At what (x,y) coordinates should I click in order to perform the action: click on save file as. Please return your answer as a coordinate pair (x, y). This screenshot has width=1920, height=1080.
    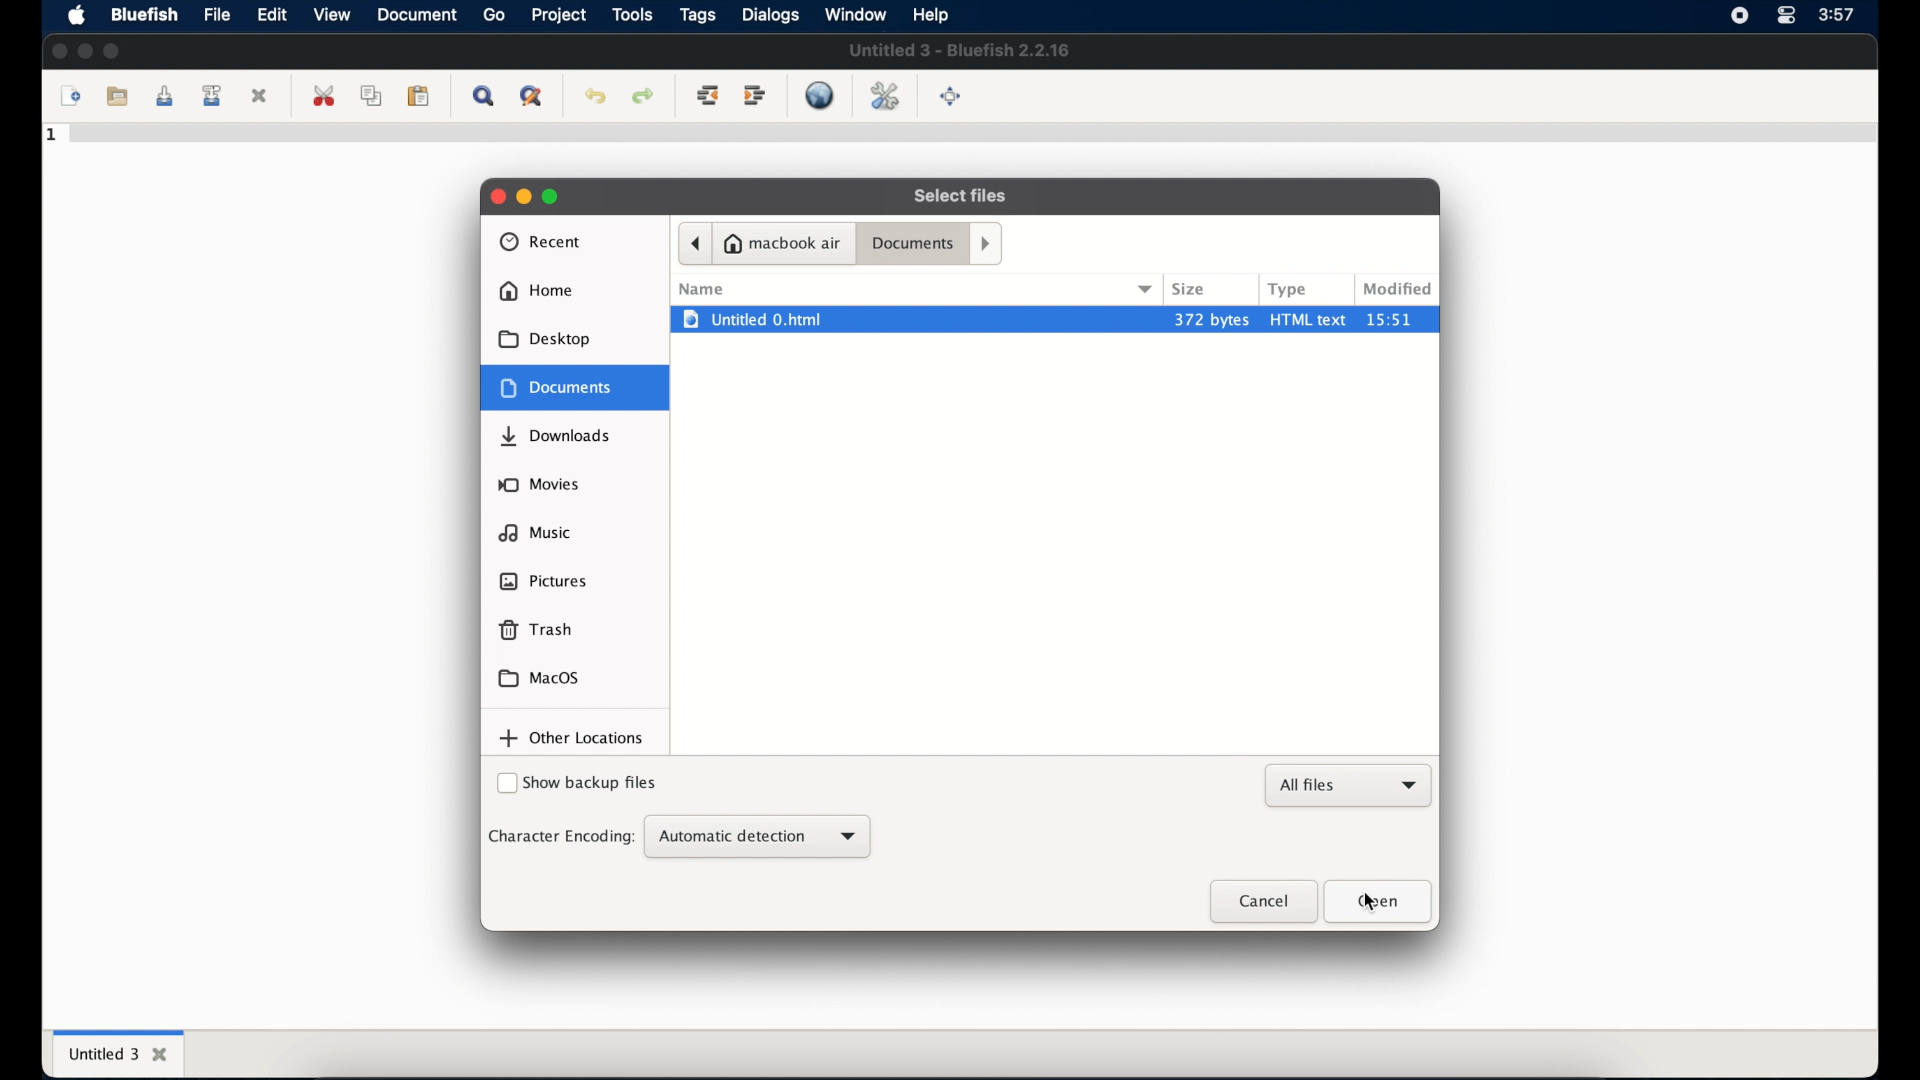
    Looking at the image, I should click on (215, 96).